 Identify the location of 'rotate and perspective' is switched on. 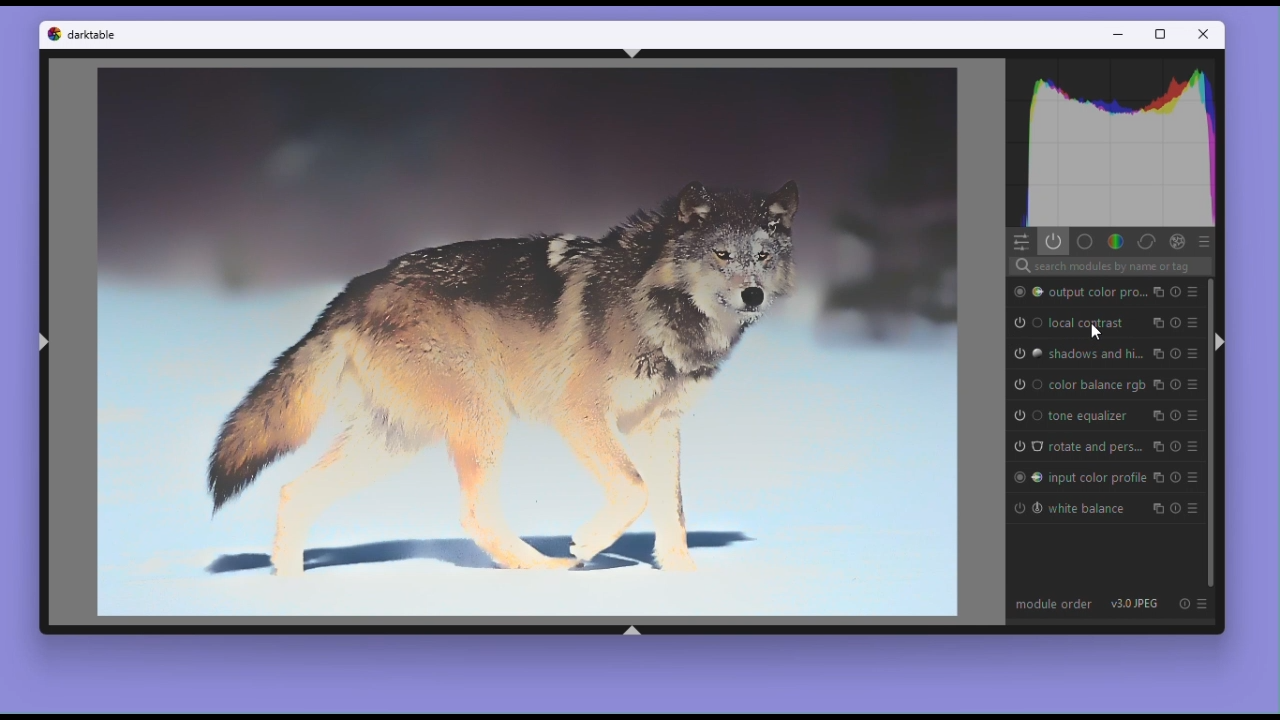
(1026, 448).